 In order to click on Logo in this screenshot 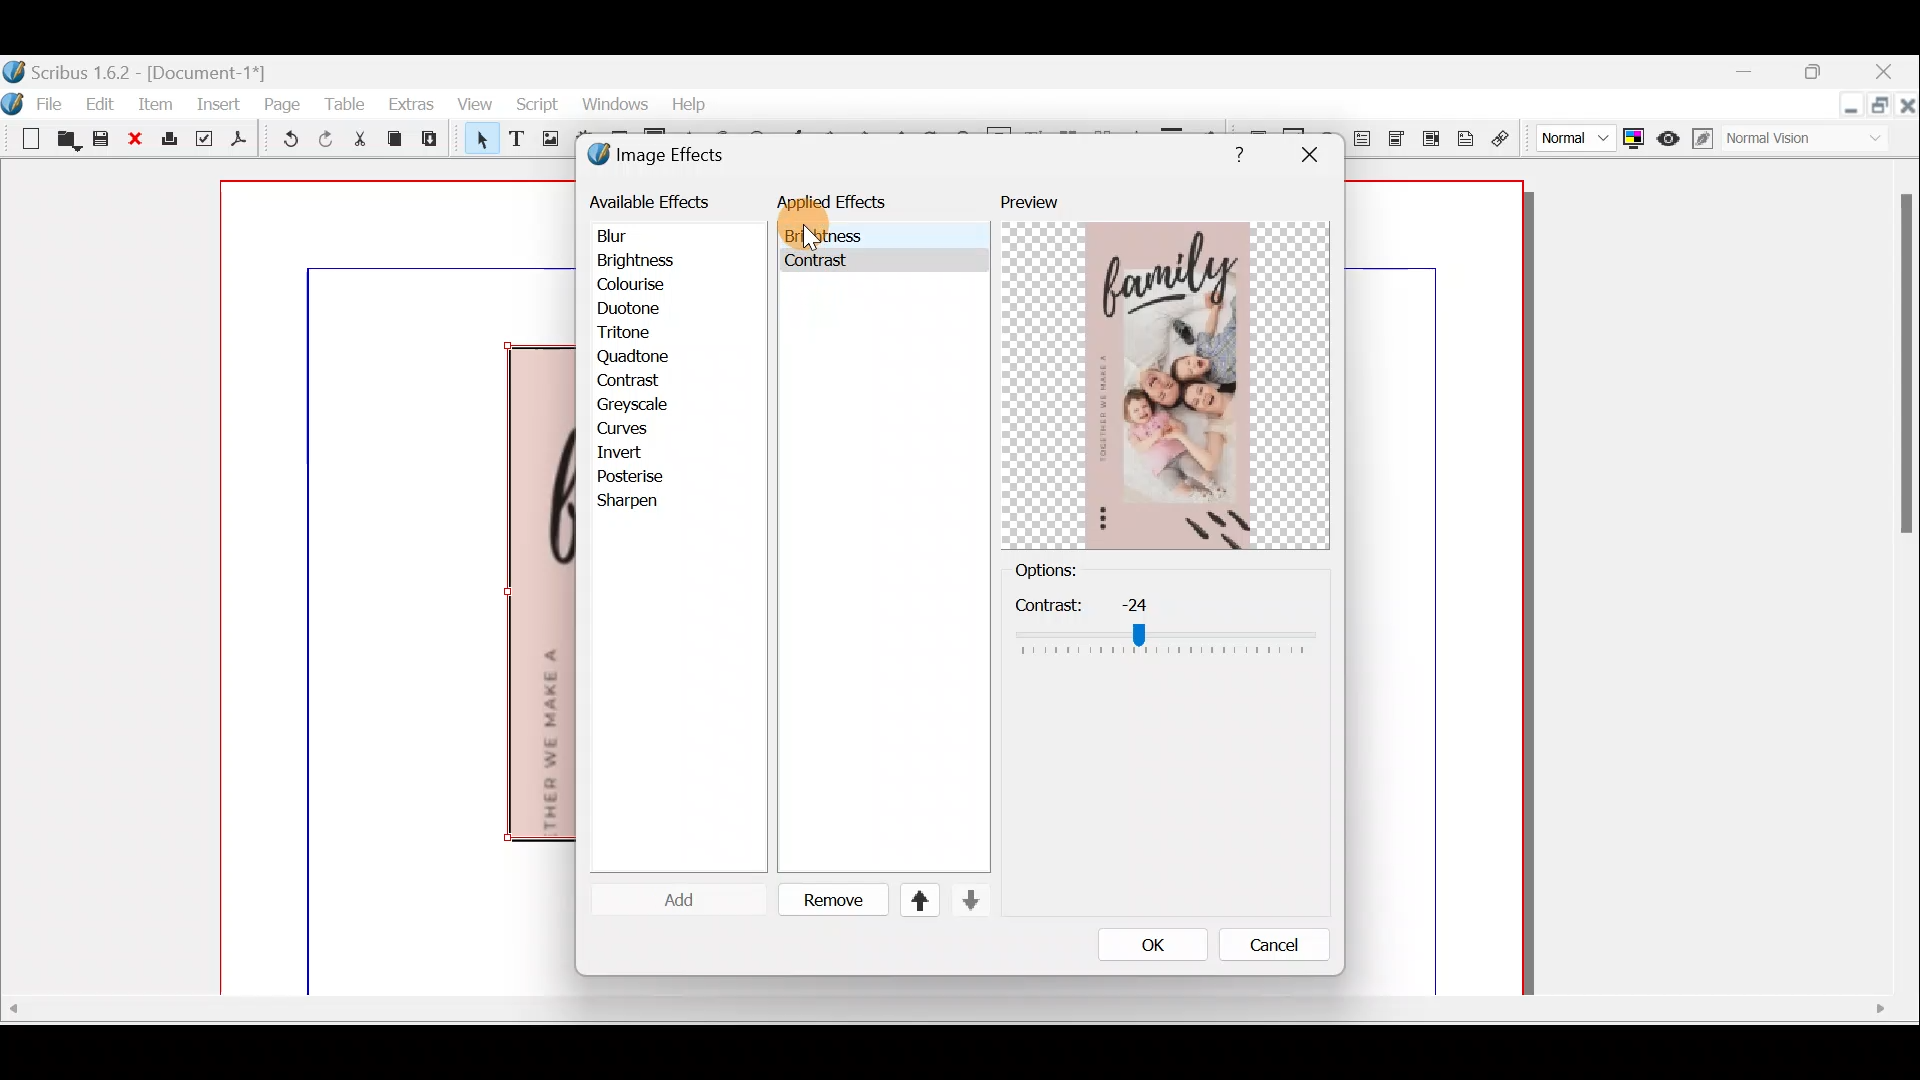, I will do `click(12, 101)`.